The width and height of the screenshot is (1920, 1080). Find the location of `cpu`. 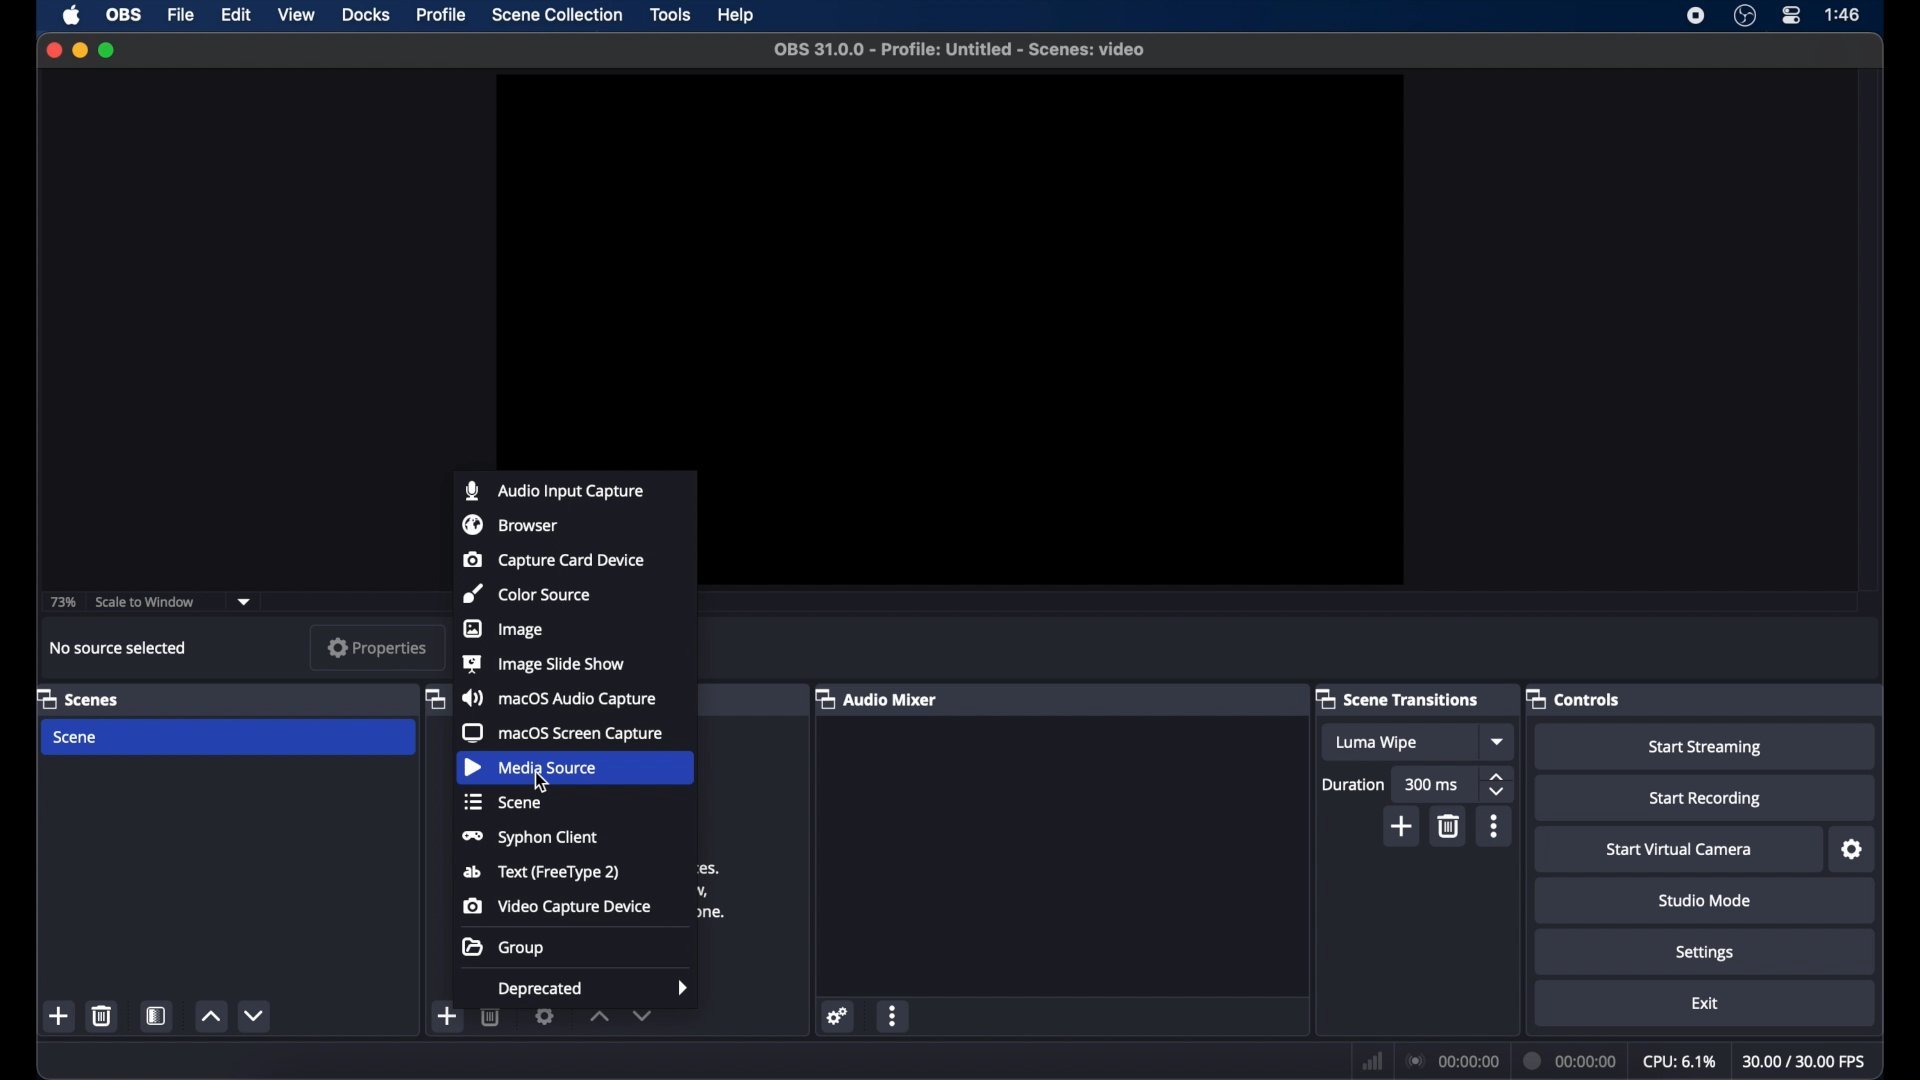

cpu is located at coordinates (1680, 1062).